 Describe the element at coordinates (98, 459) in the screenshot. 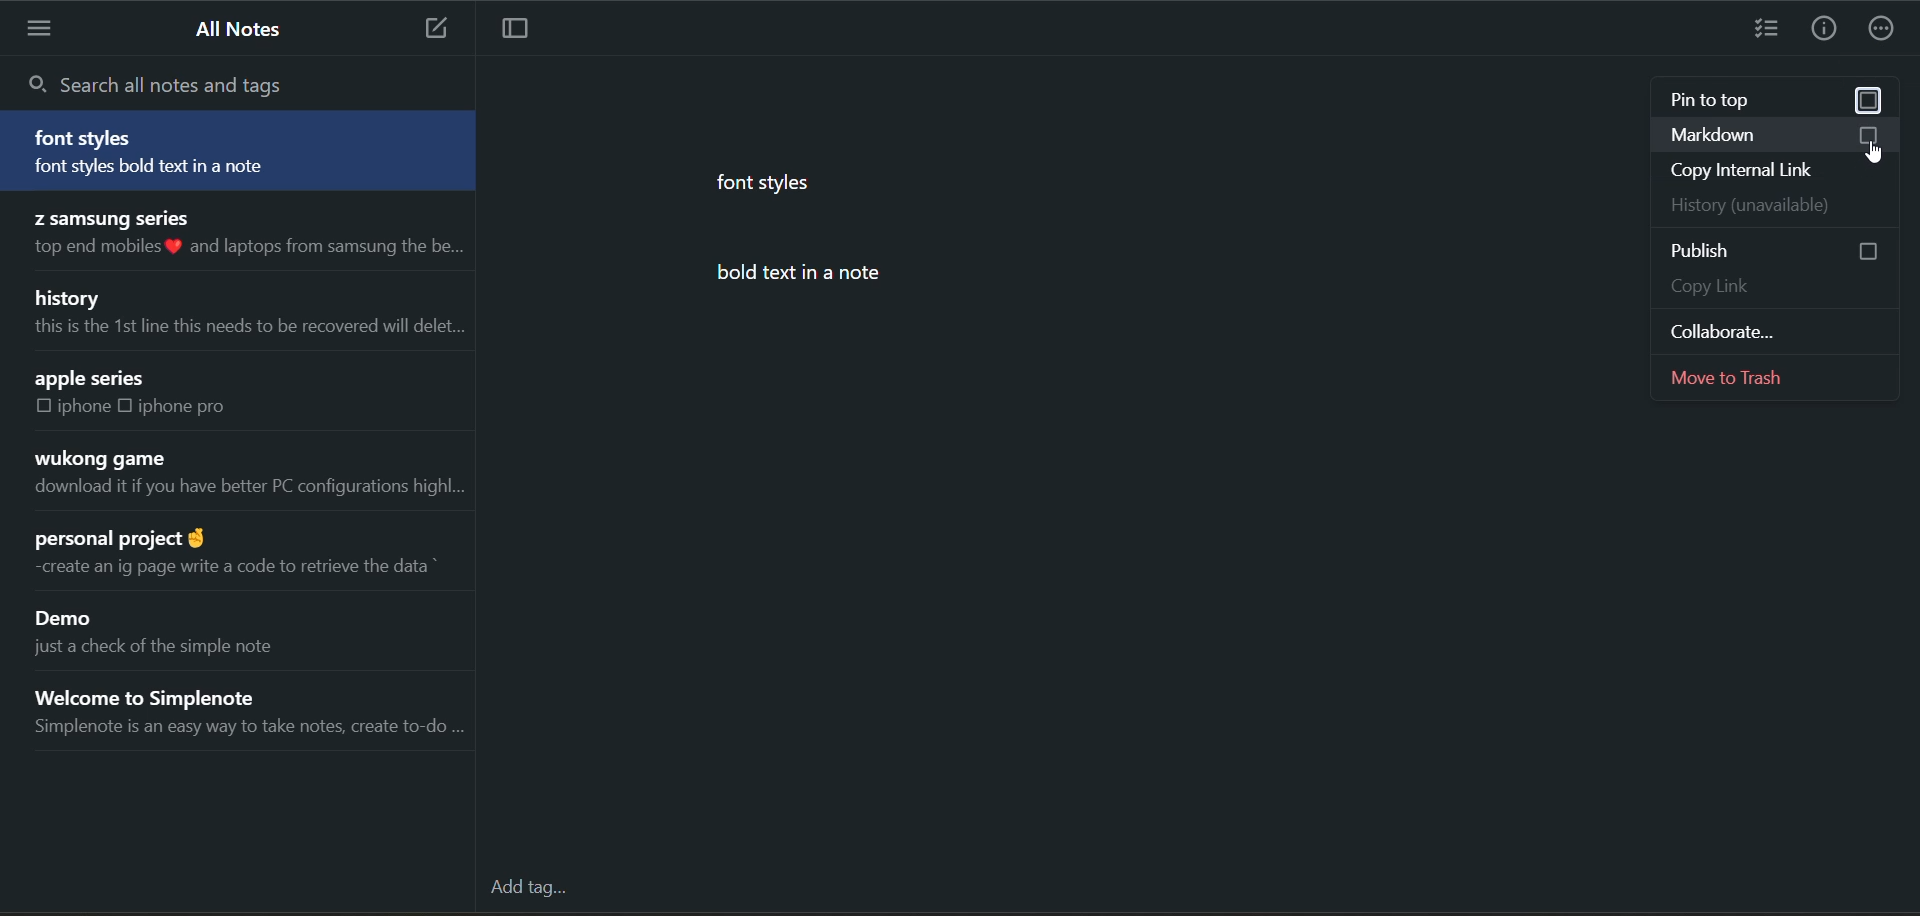

I see `wukong game` at that location.